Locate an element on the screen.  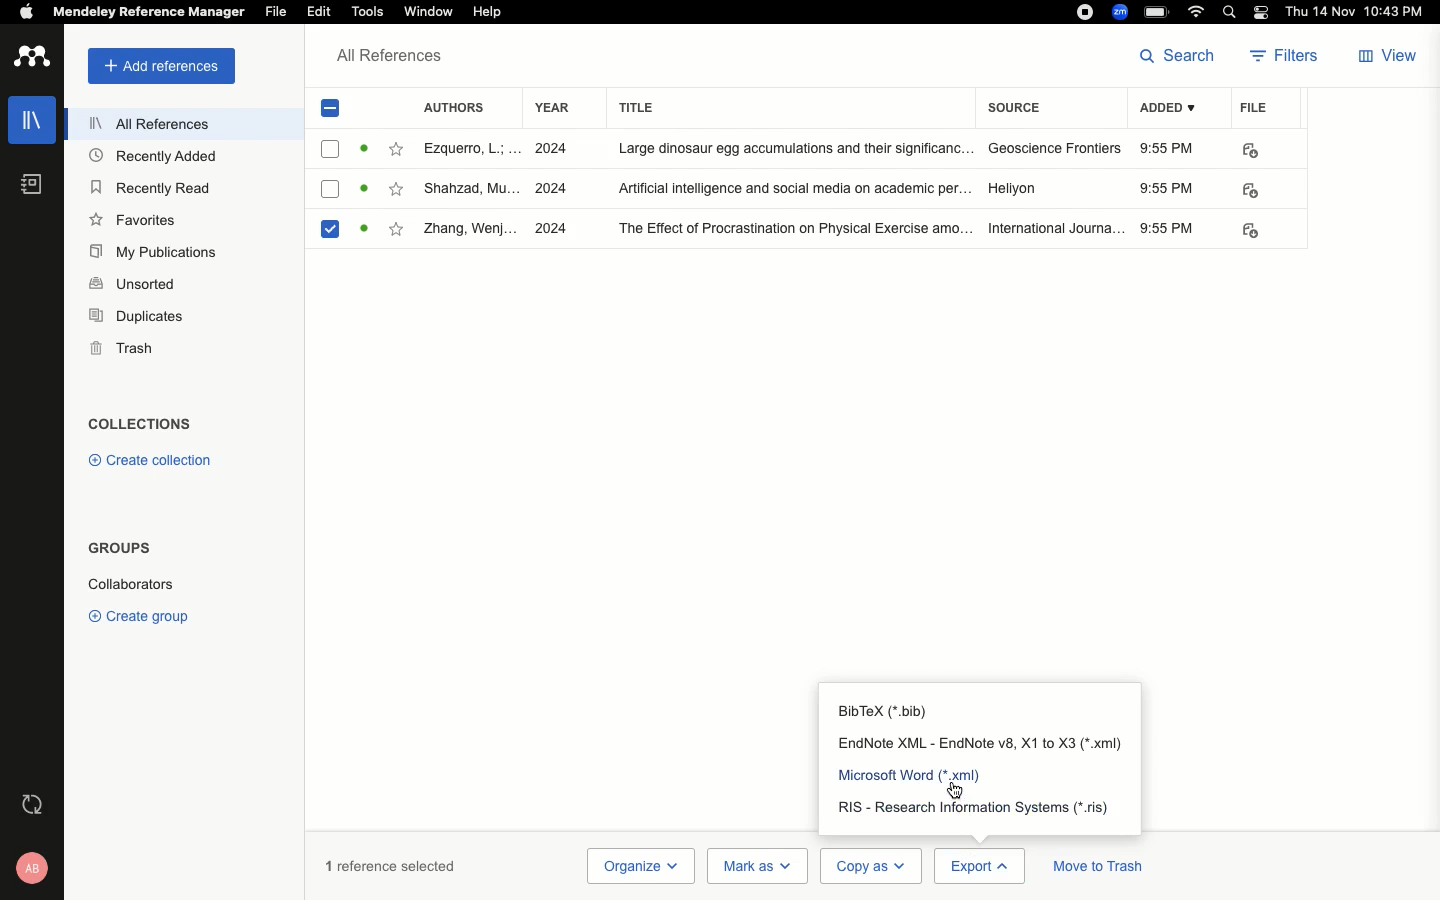
Logo is located at coordinates (32, 58).